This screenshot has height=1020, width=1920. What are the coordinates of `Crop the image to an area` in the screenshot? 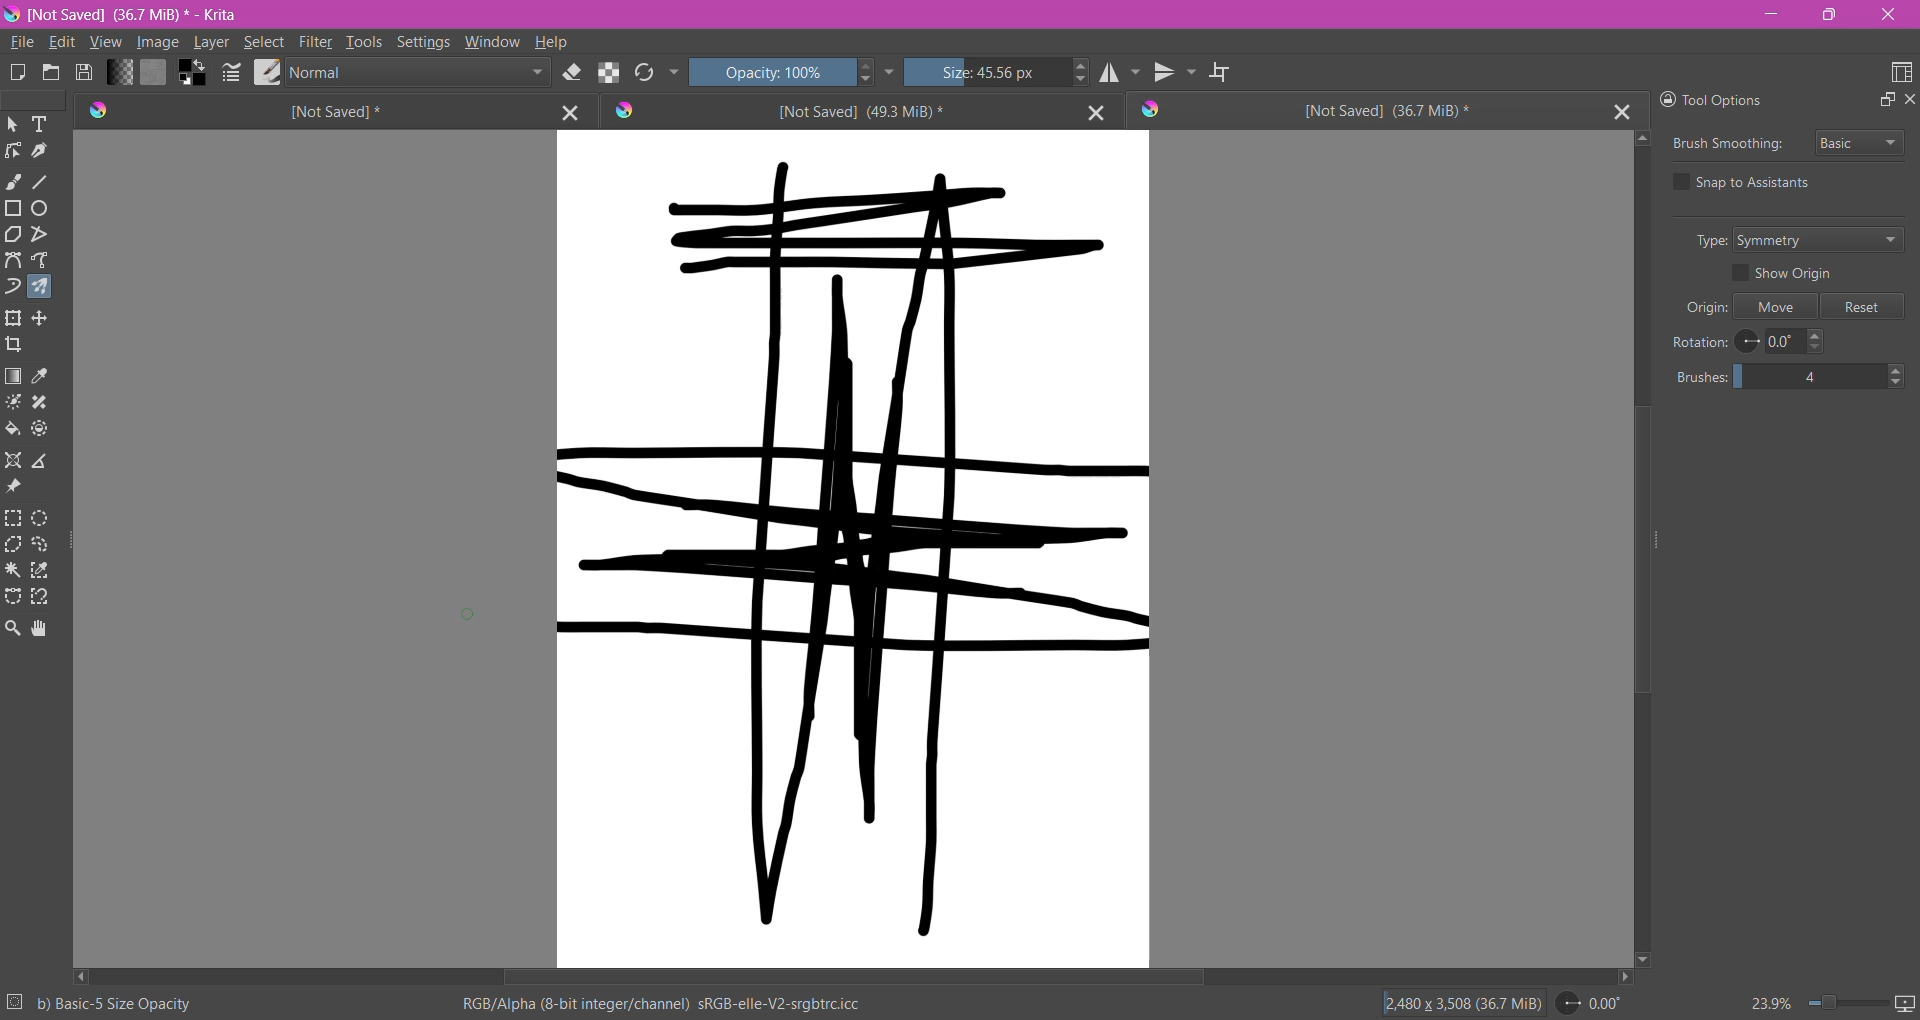 It's located at (15, 345).